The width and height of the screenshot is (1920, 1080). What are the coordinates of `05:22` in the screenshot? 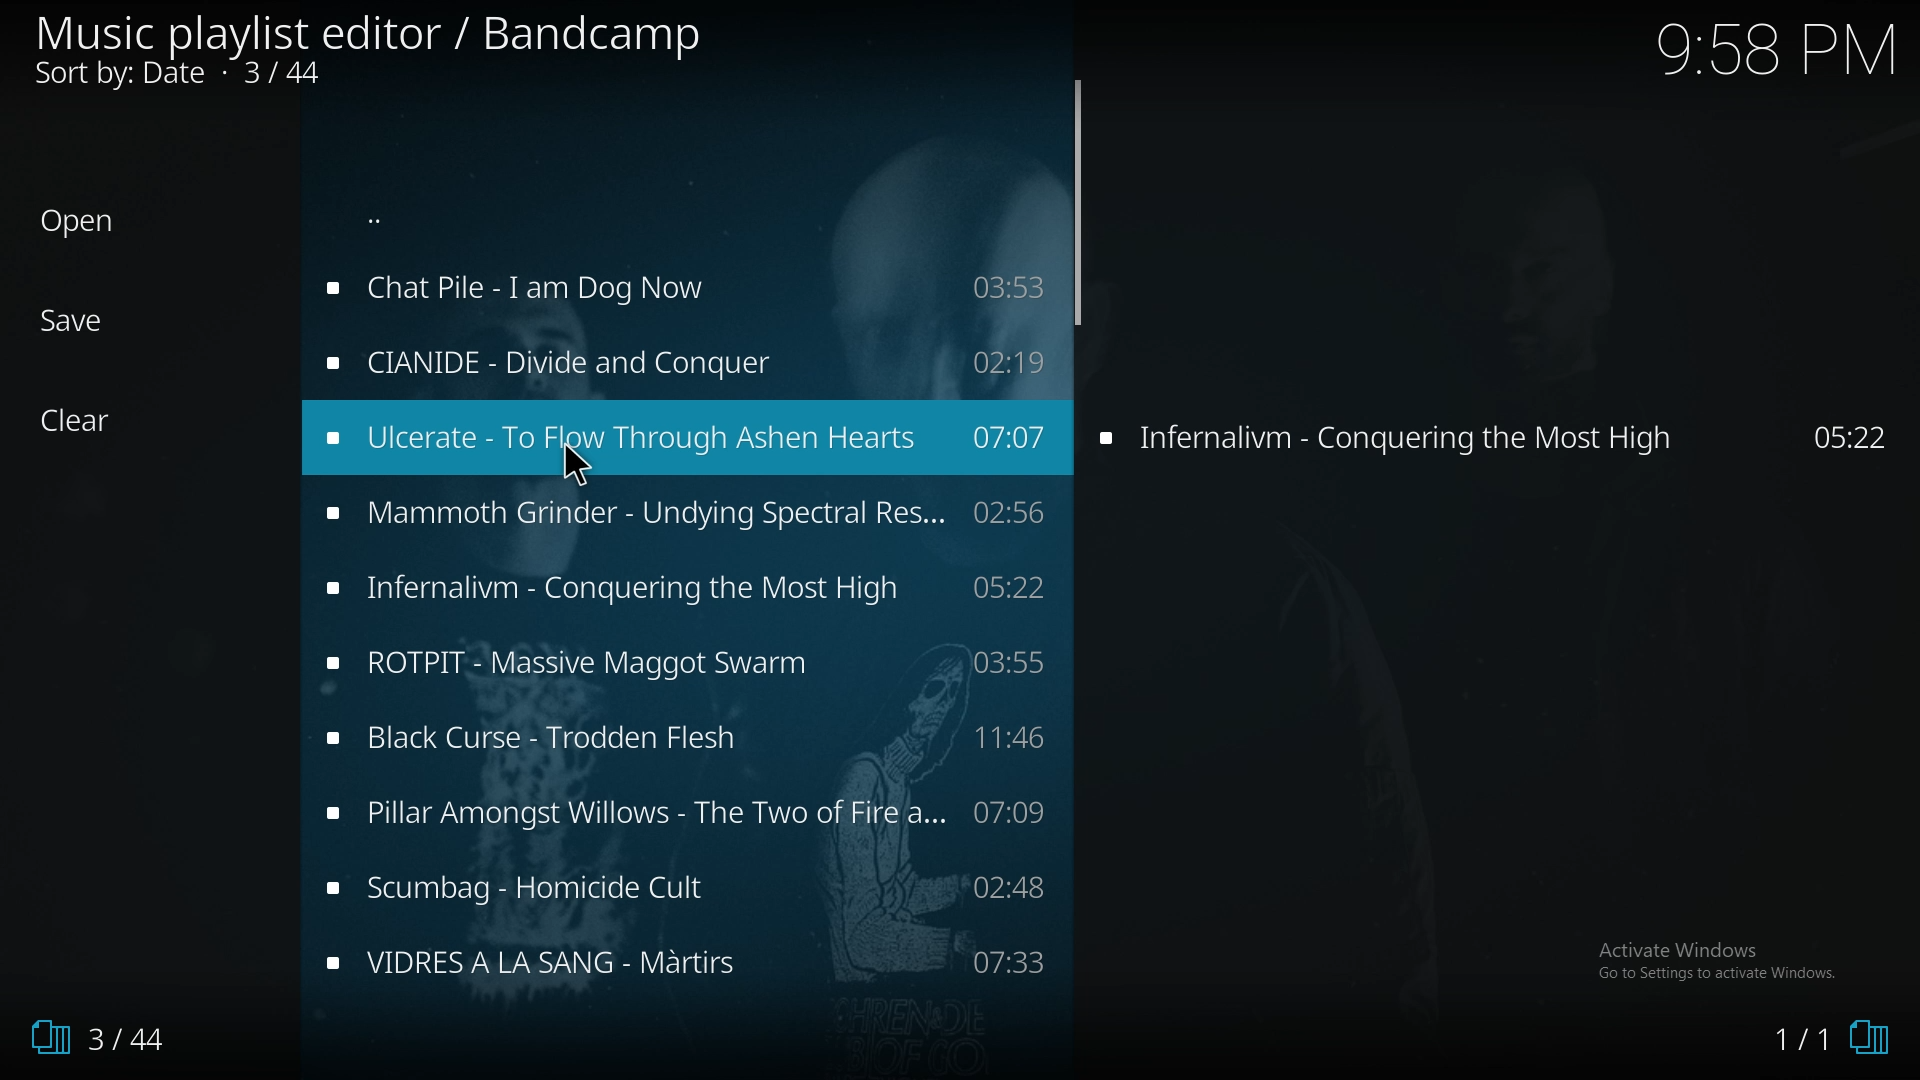 It's located at (1851, 438).